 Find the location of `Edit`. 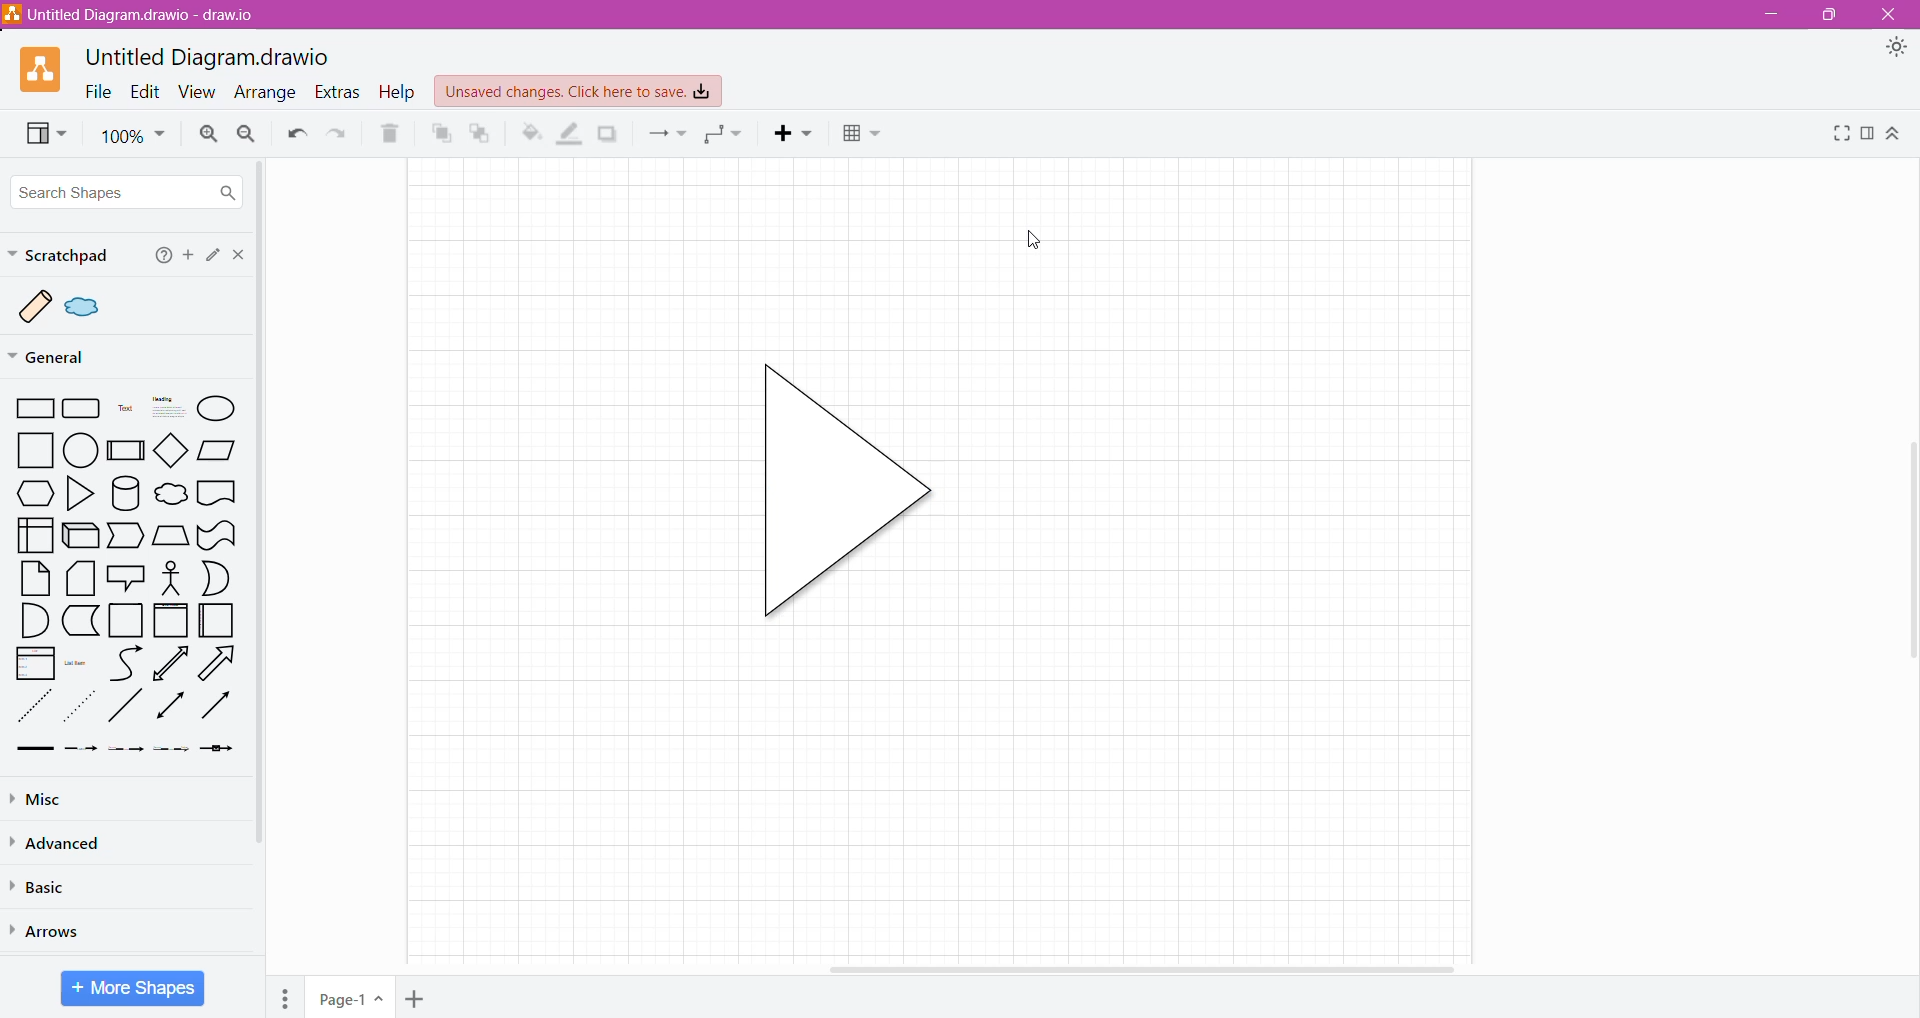

Edit is located at coordinates (145, 92).